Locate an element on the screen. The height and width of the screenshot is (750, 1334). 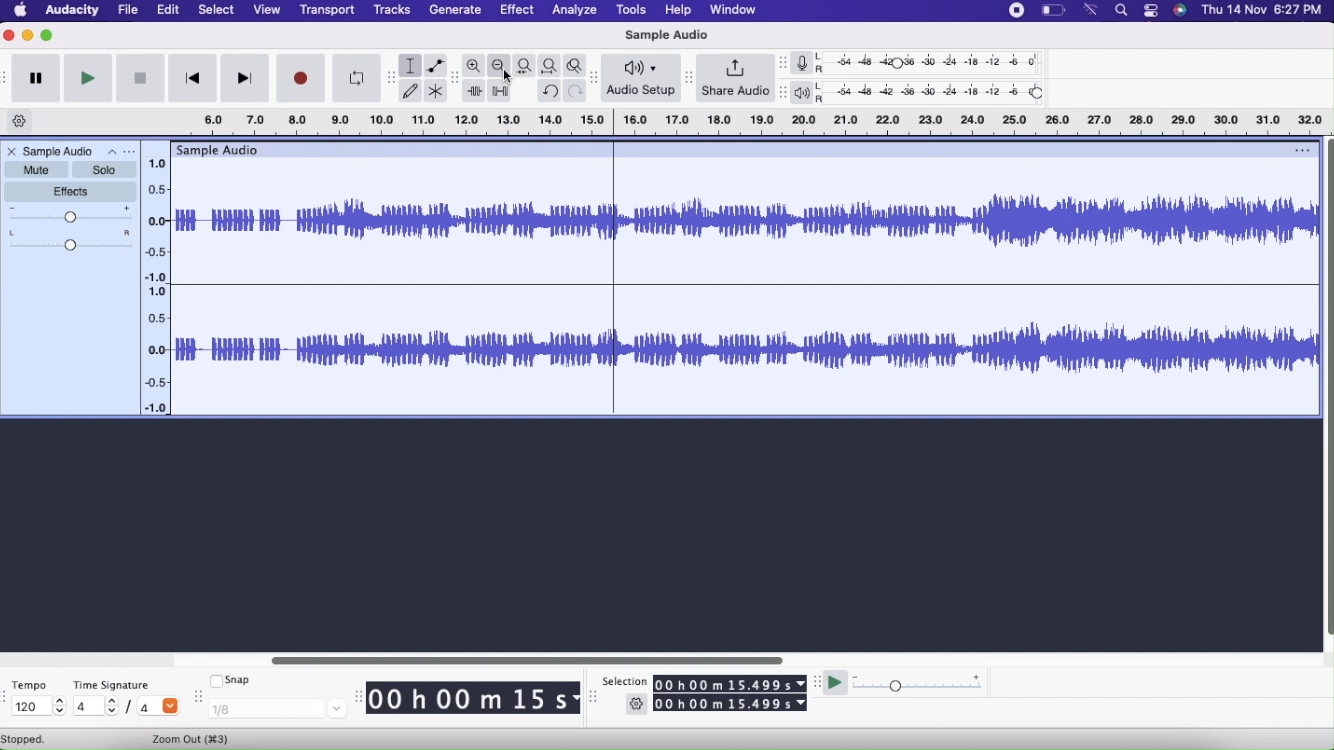
1/8 is located at coordinates (276, 711).